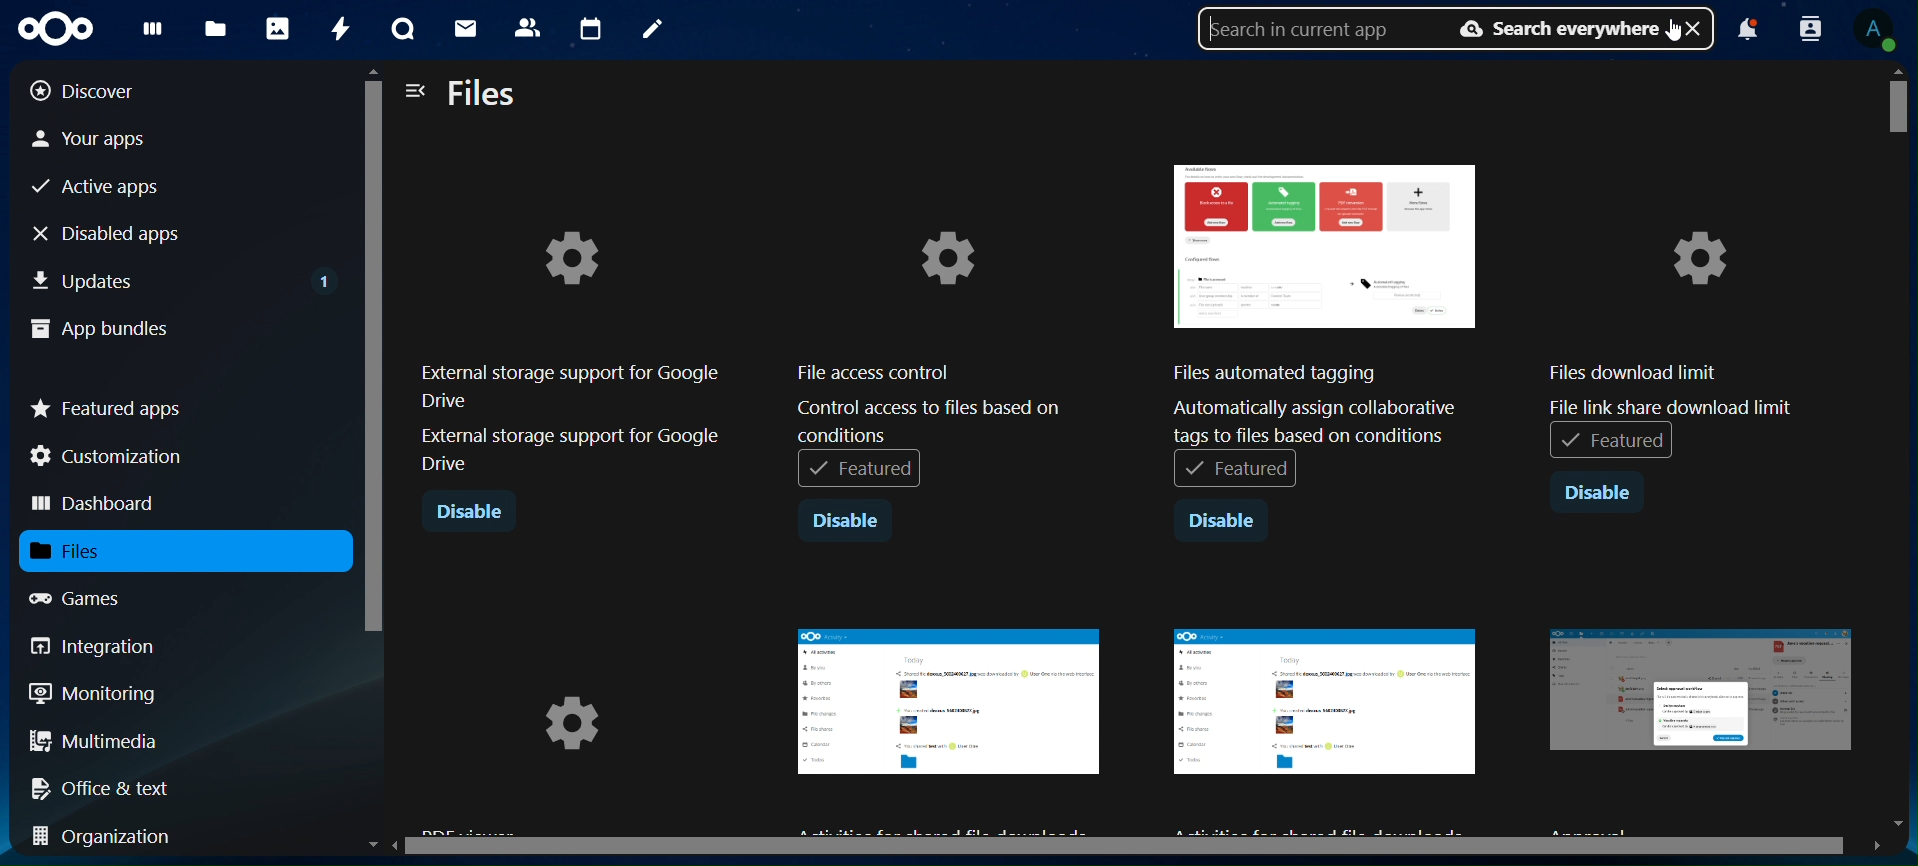 The height and width of the screenshot is (866, 1918). Describe the element at coordinates (416, 93) in the screenshot. I see `close navigation` at that location.